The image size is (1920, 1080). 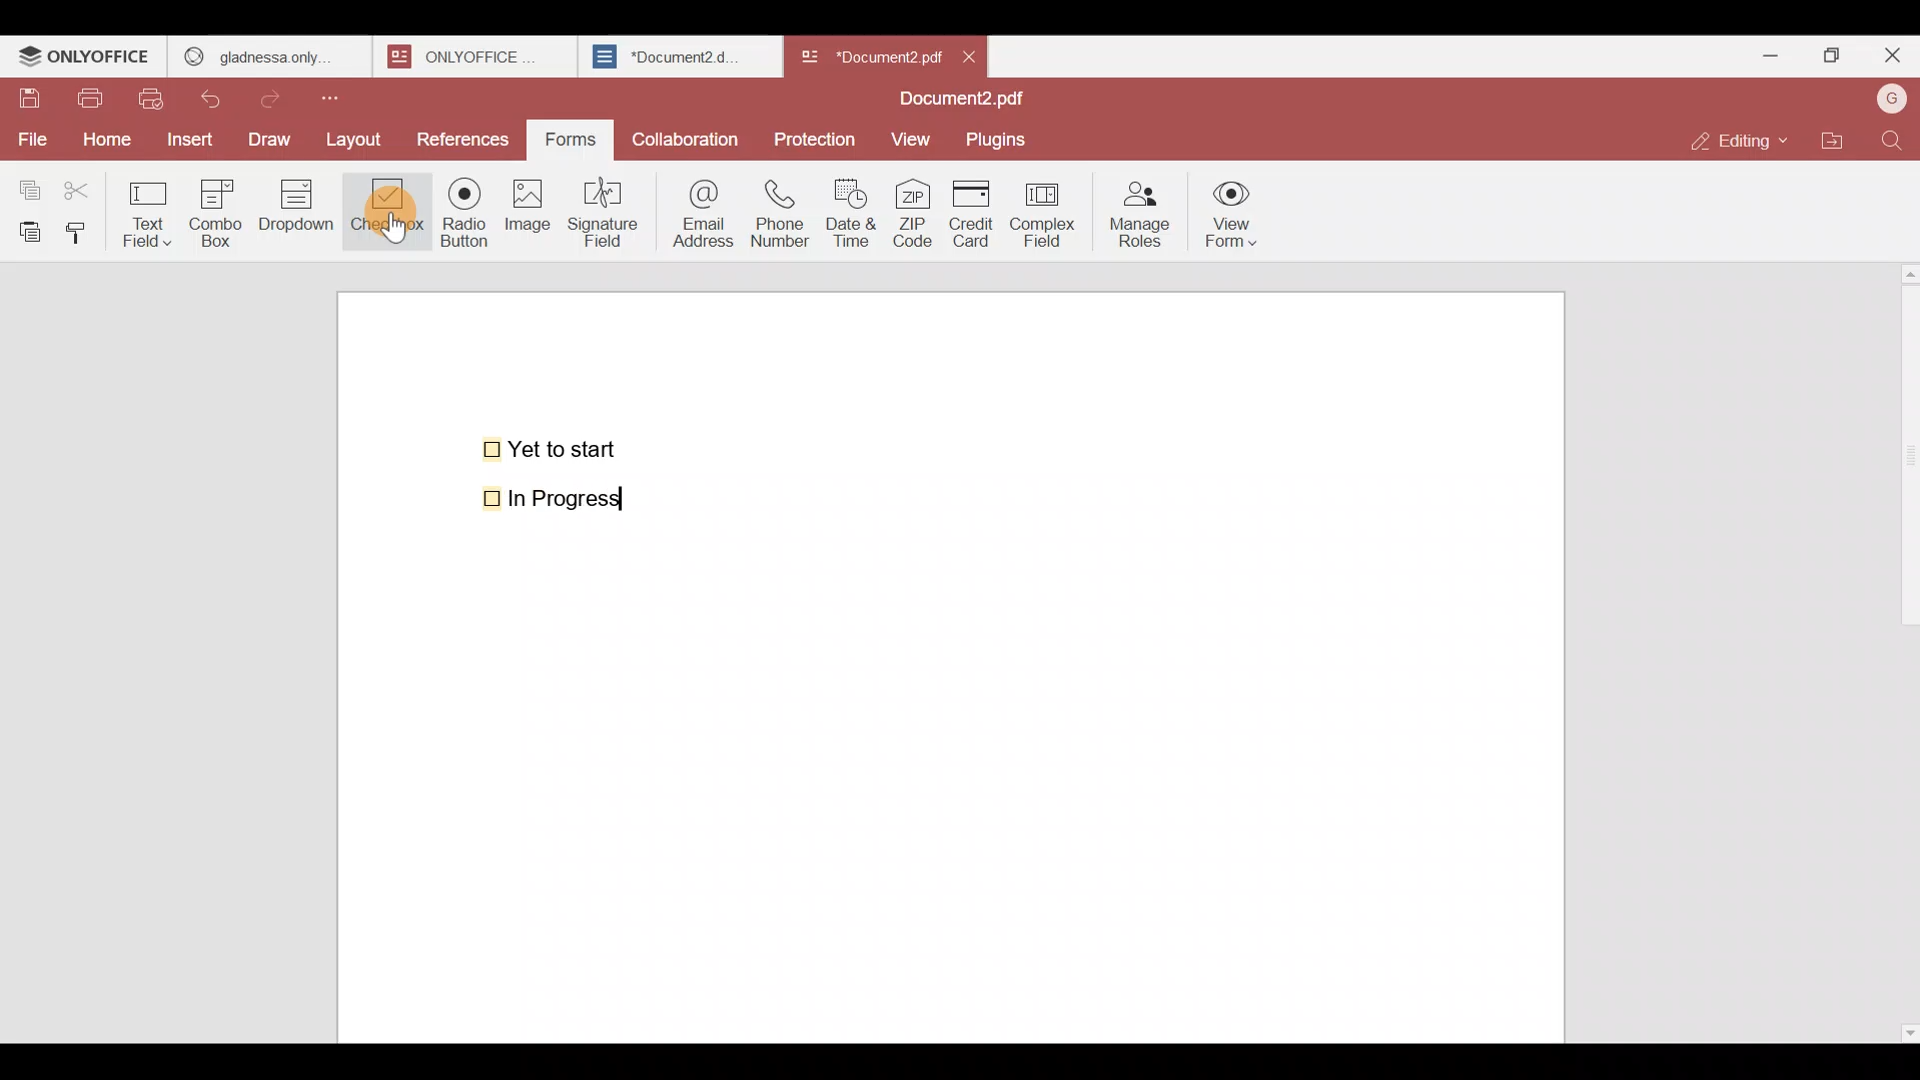 I want to click on View form, so click(x=1234, y=215).